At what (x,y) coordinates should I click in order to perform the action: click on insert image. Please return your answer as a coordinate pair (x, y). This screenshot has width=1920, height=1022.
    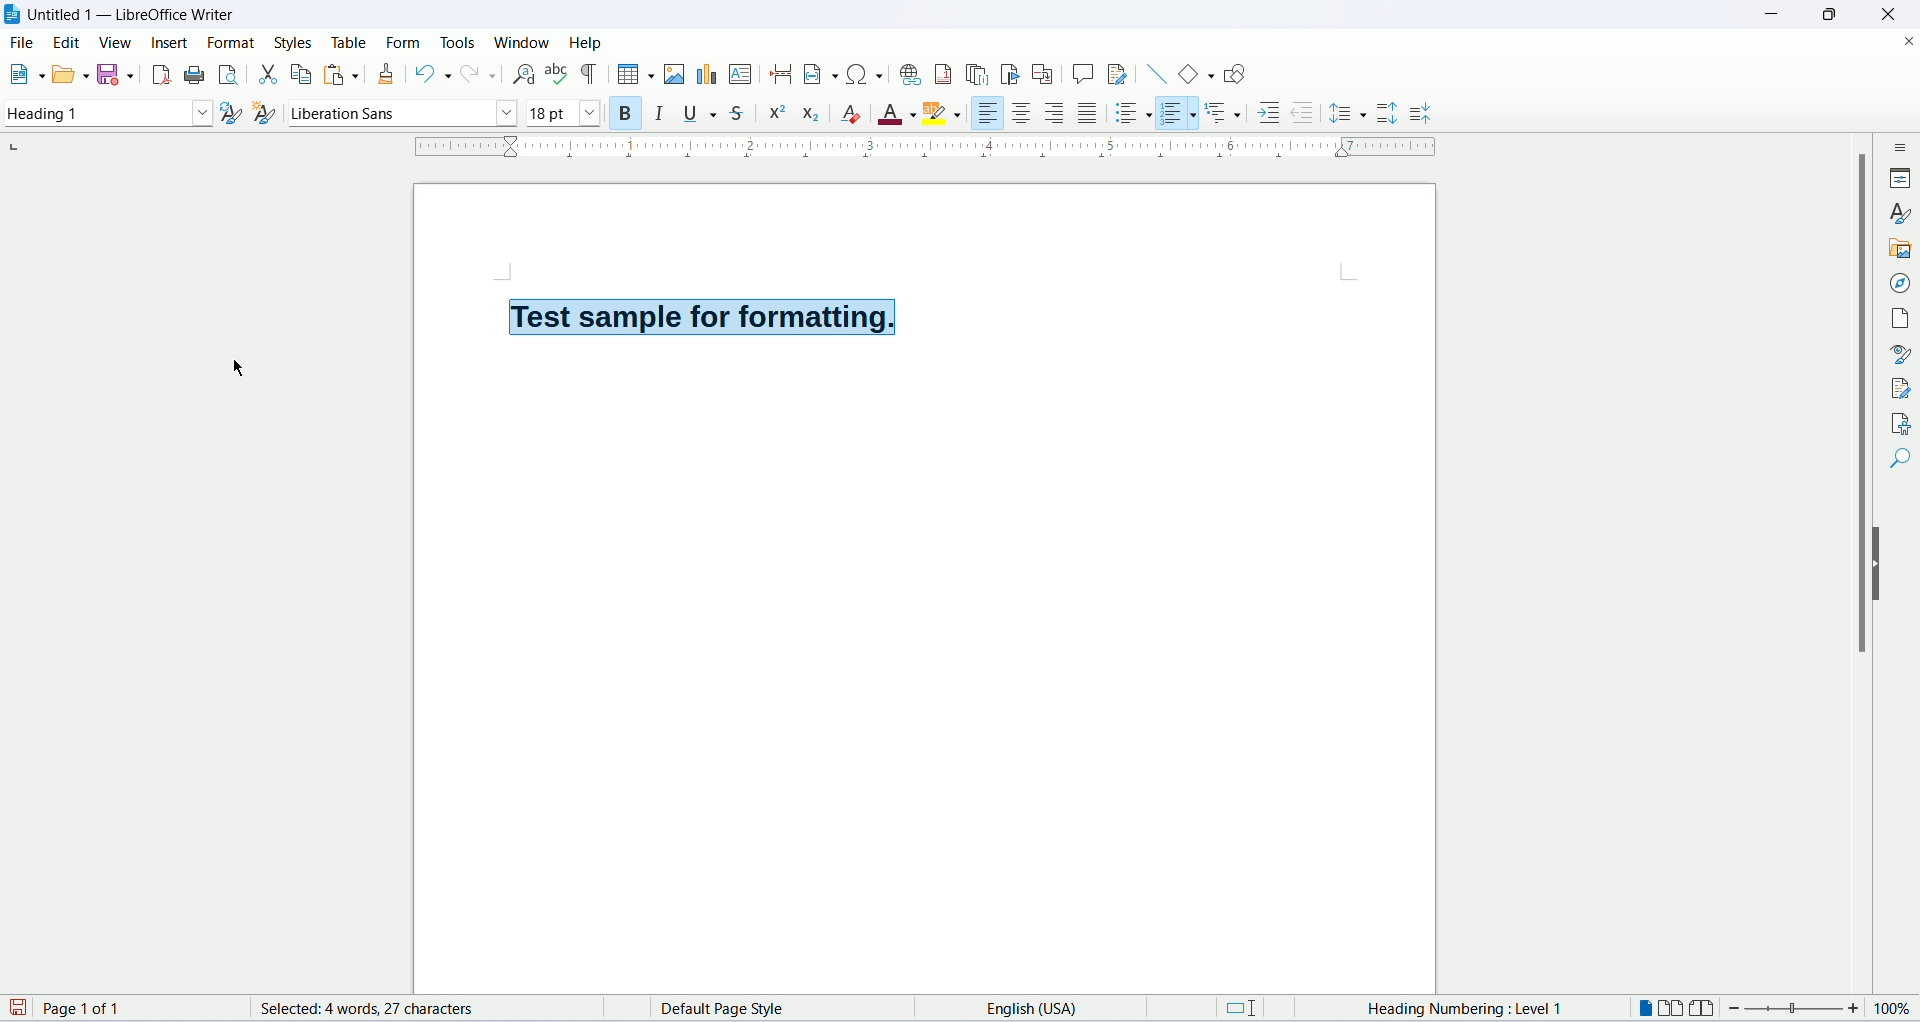
    Looking at the image, I should click on (673, 74).